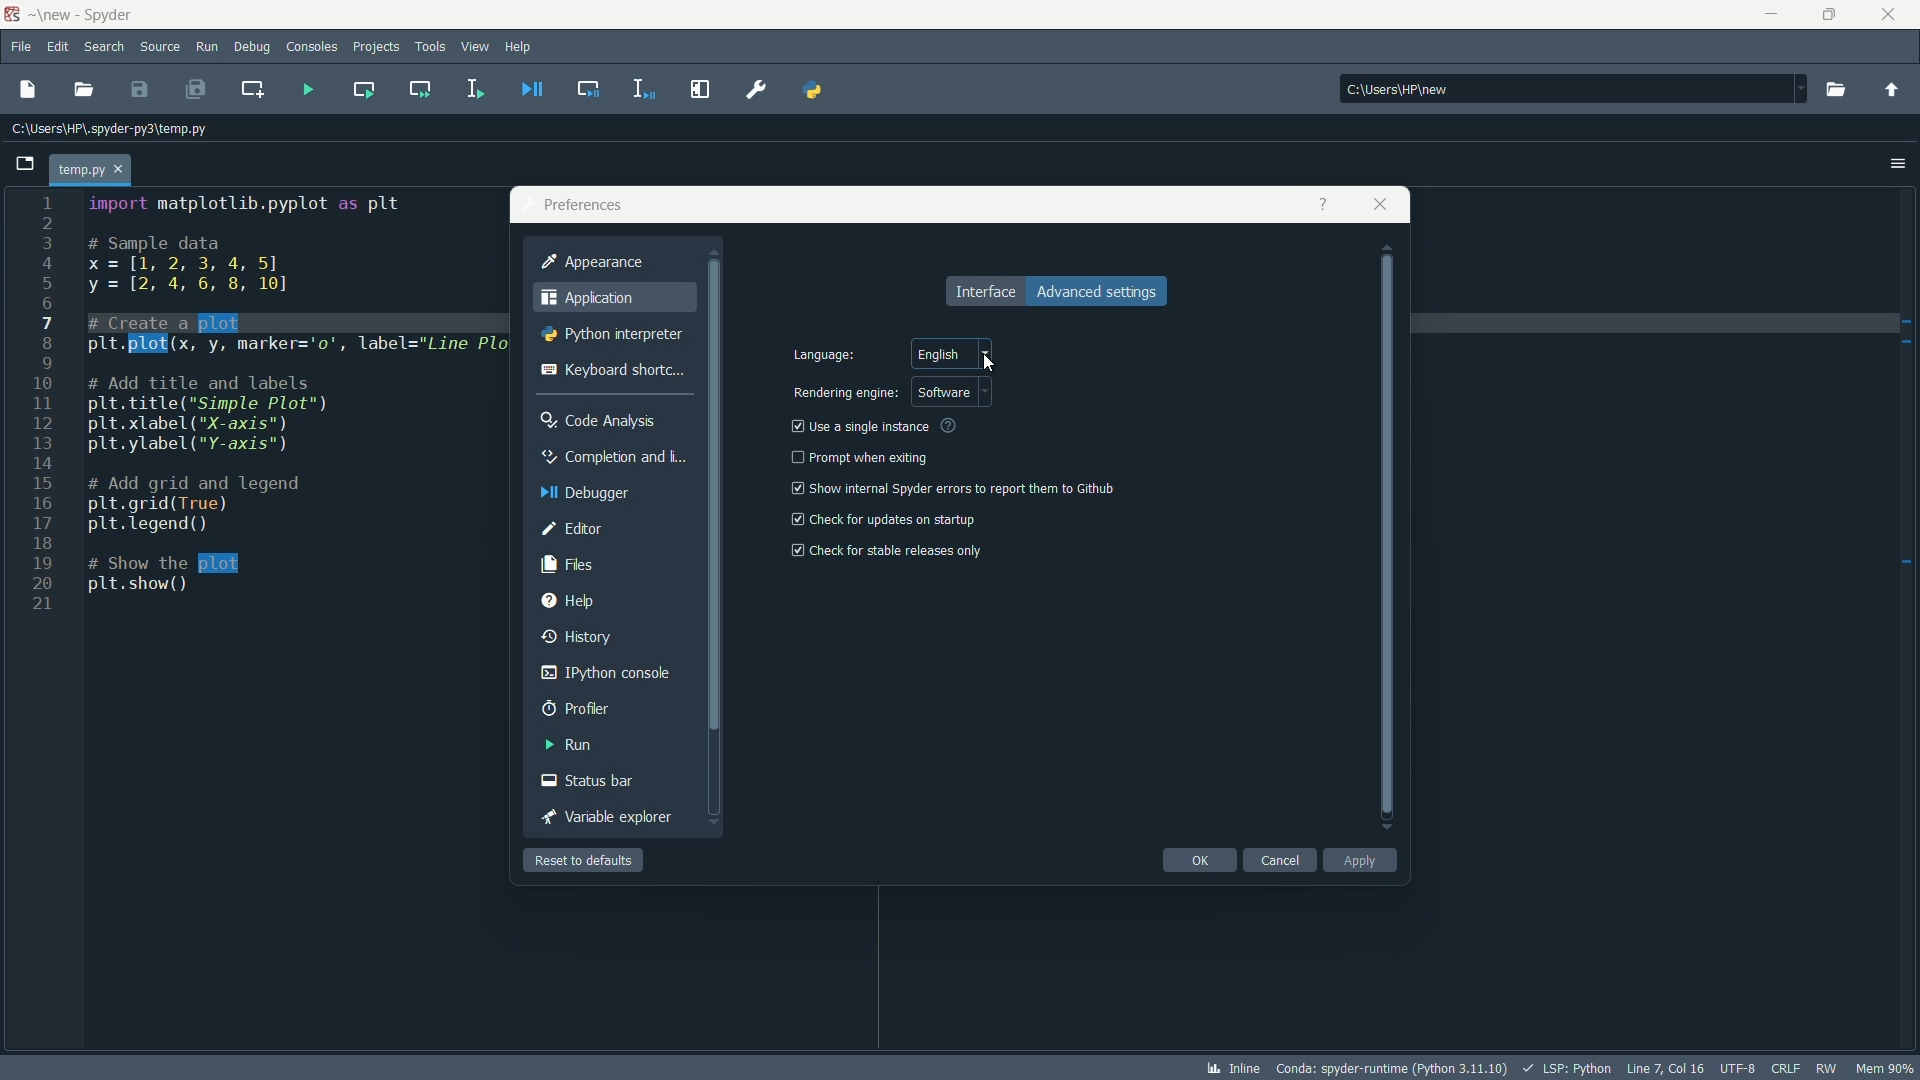  I want to click on python interpreter, so click(614, 334).